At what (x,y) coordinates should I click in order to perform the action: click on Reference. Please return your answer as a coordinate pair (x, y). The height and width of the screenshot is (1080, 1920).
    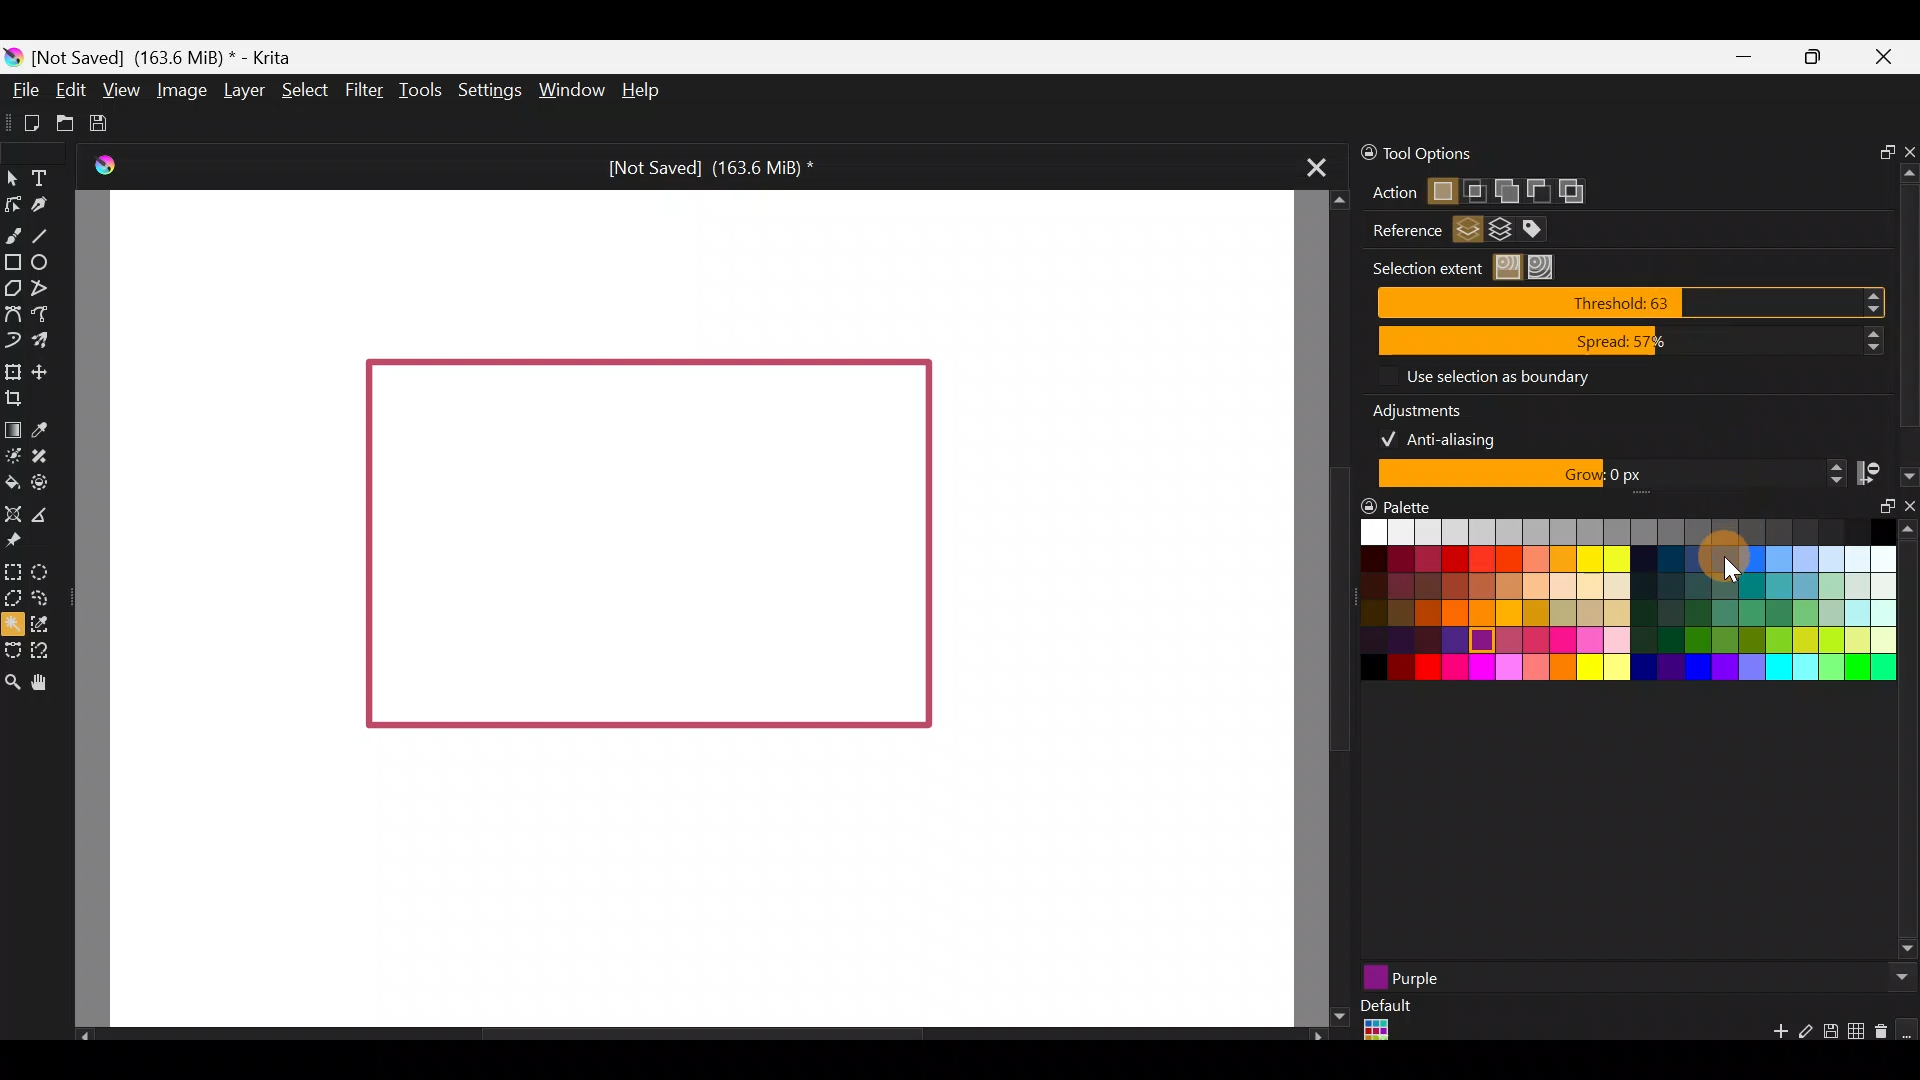
    Looking at the image, I should click on (1399, 231).